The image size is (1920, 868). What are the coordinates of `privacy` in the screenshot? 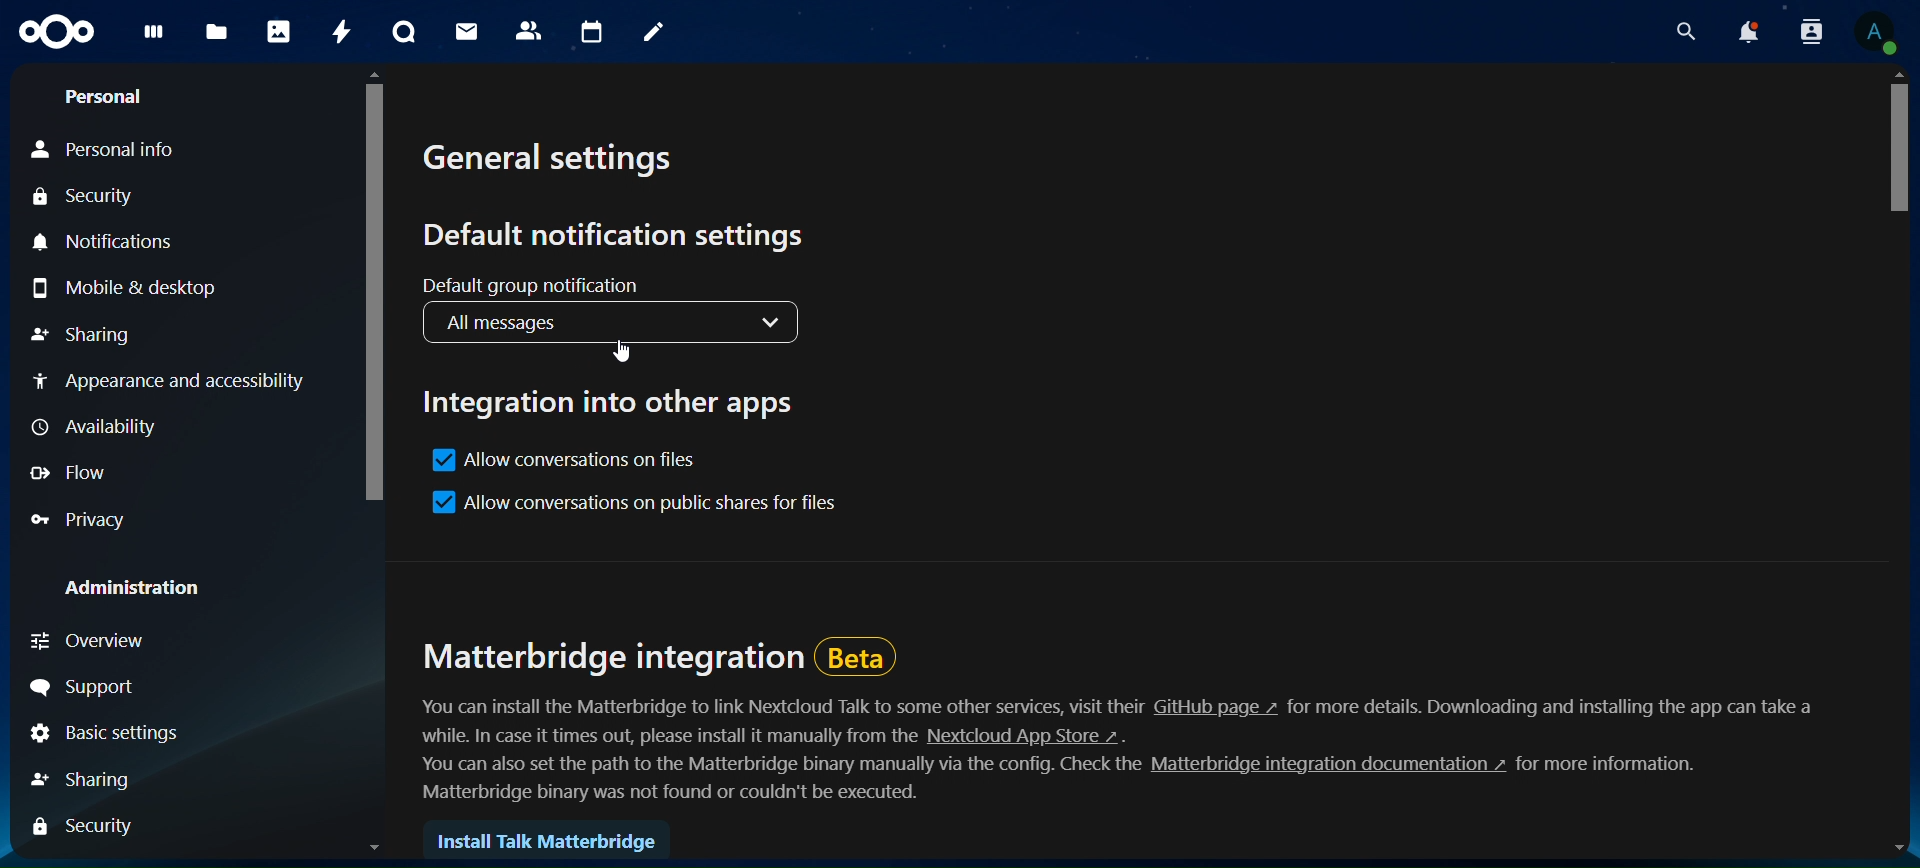 It's located at (86, 518).